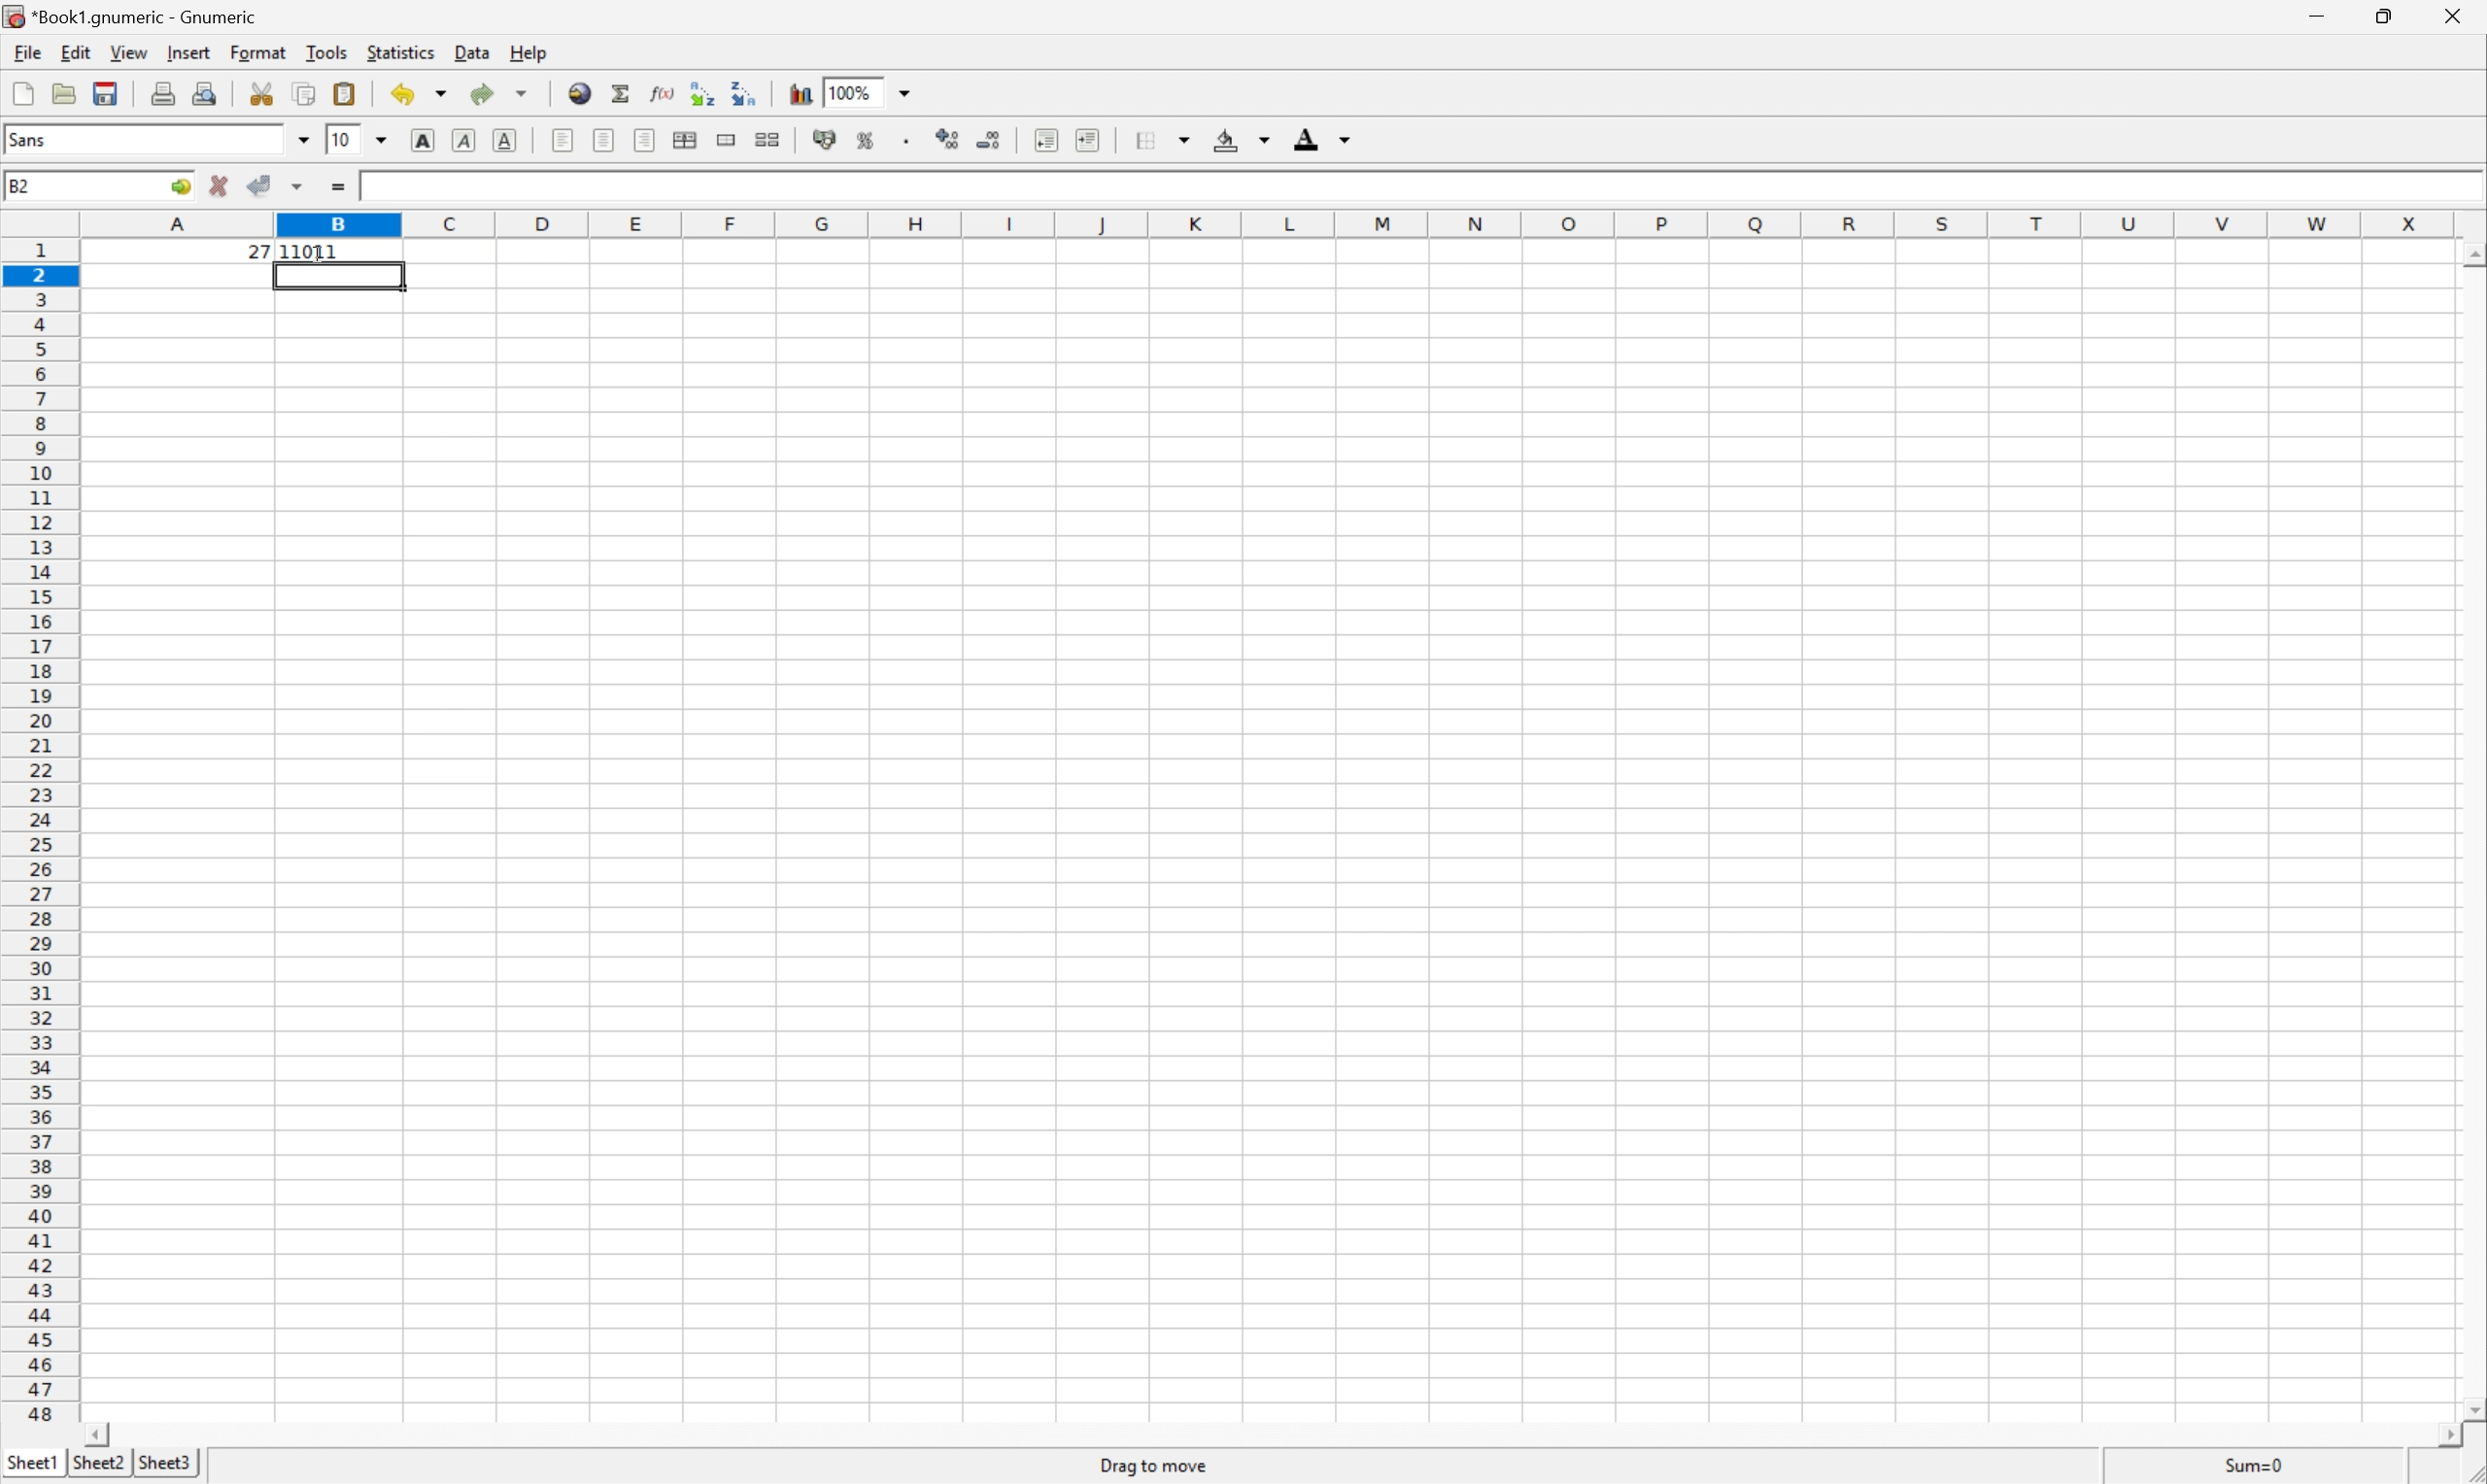  What do you see at coordinates (421, 140) in the screenshot?
I see `Bold` at bounding box center [421, 140].